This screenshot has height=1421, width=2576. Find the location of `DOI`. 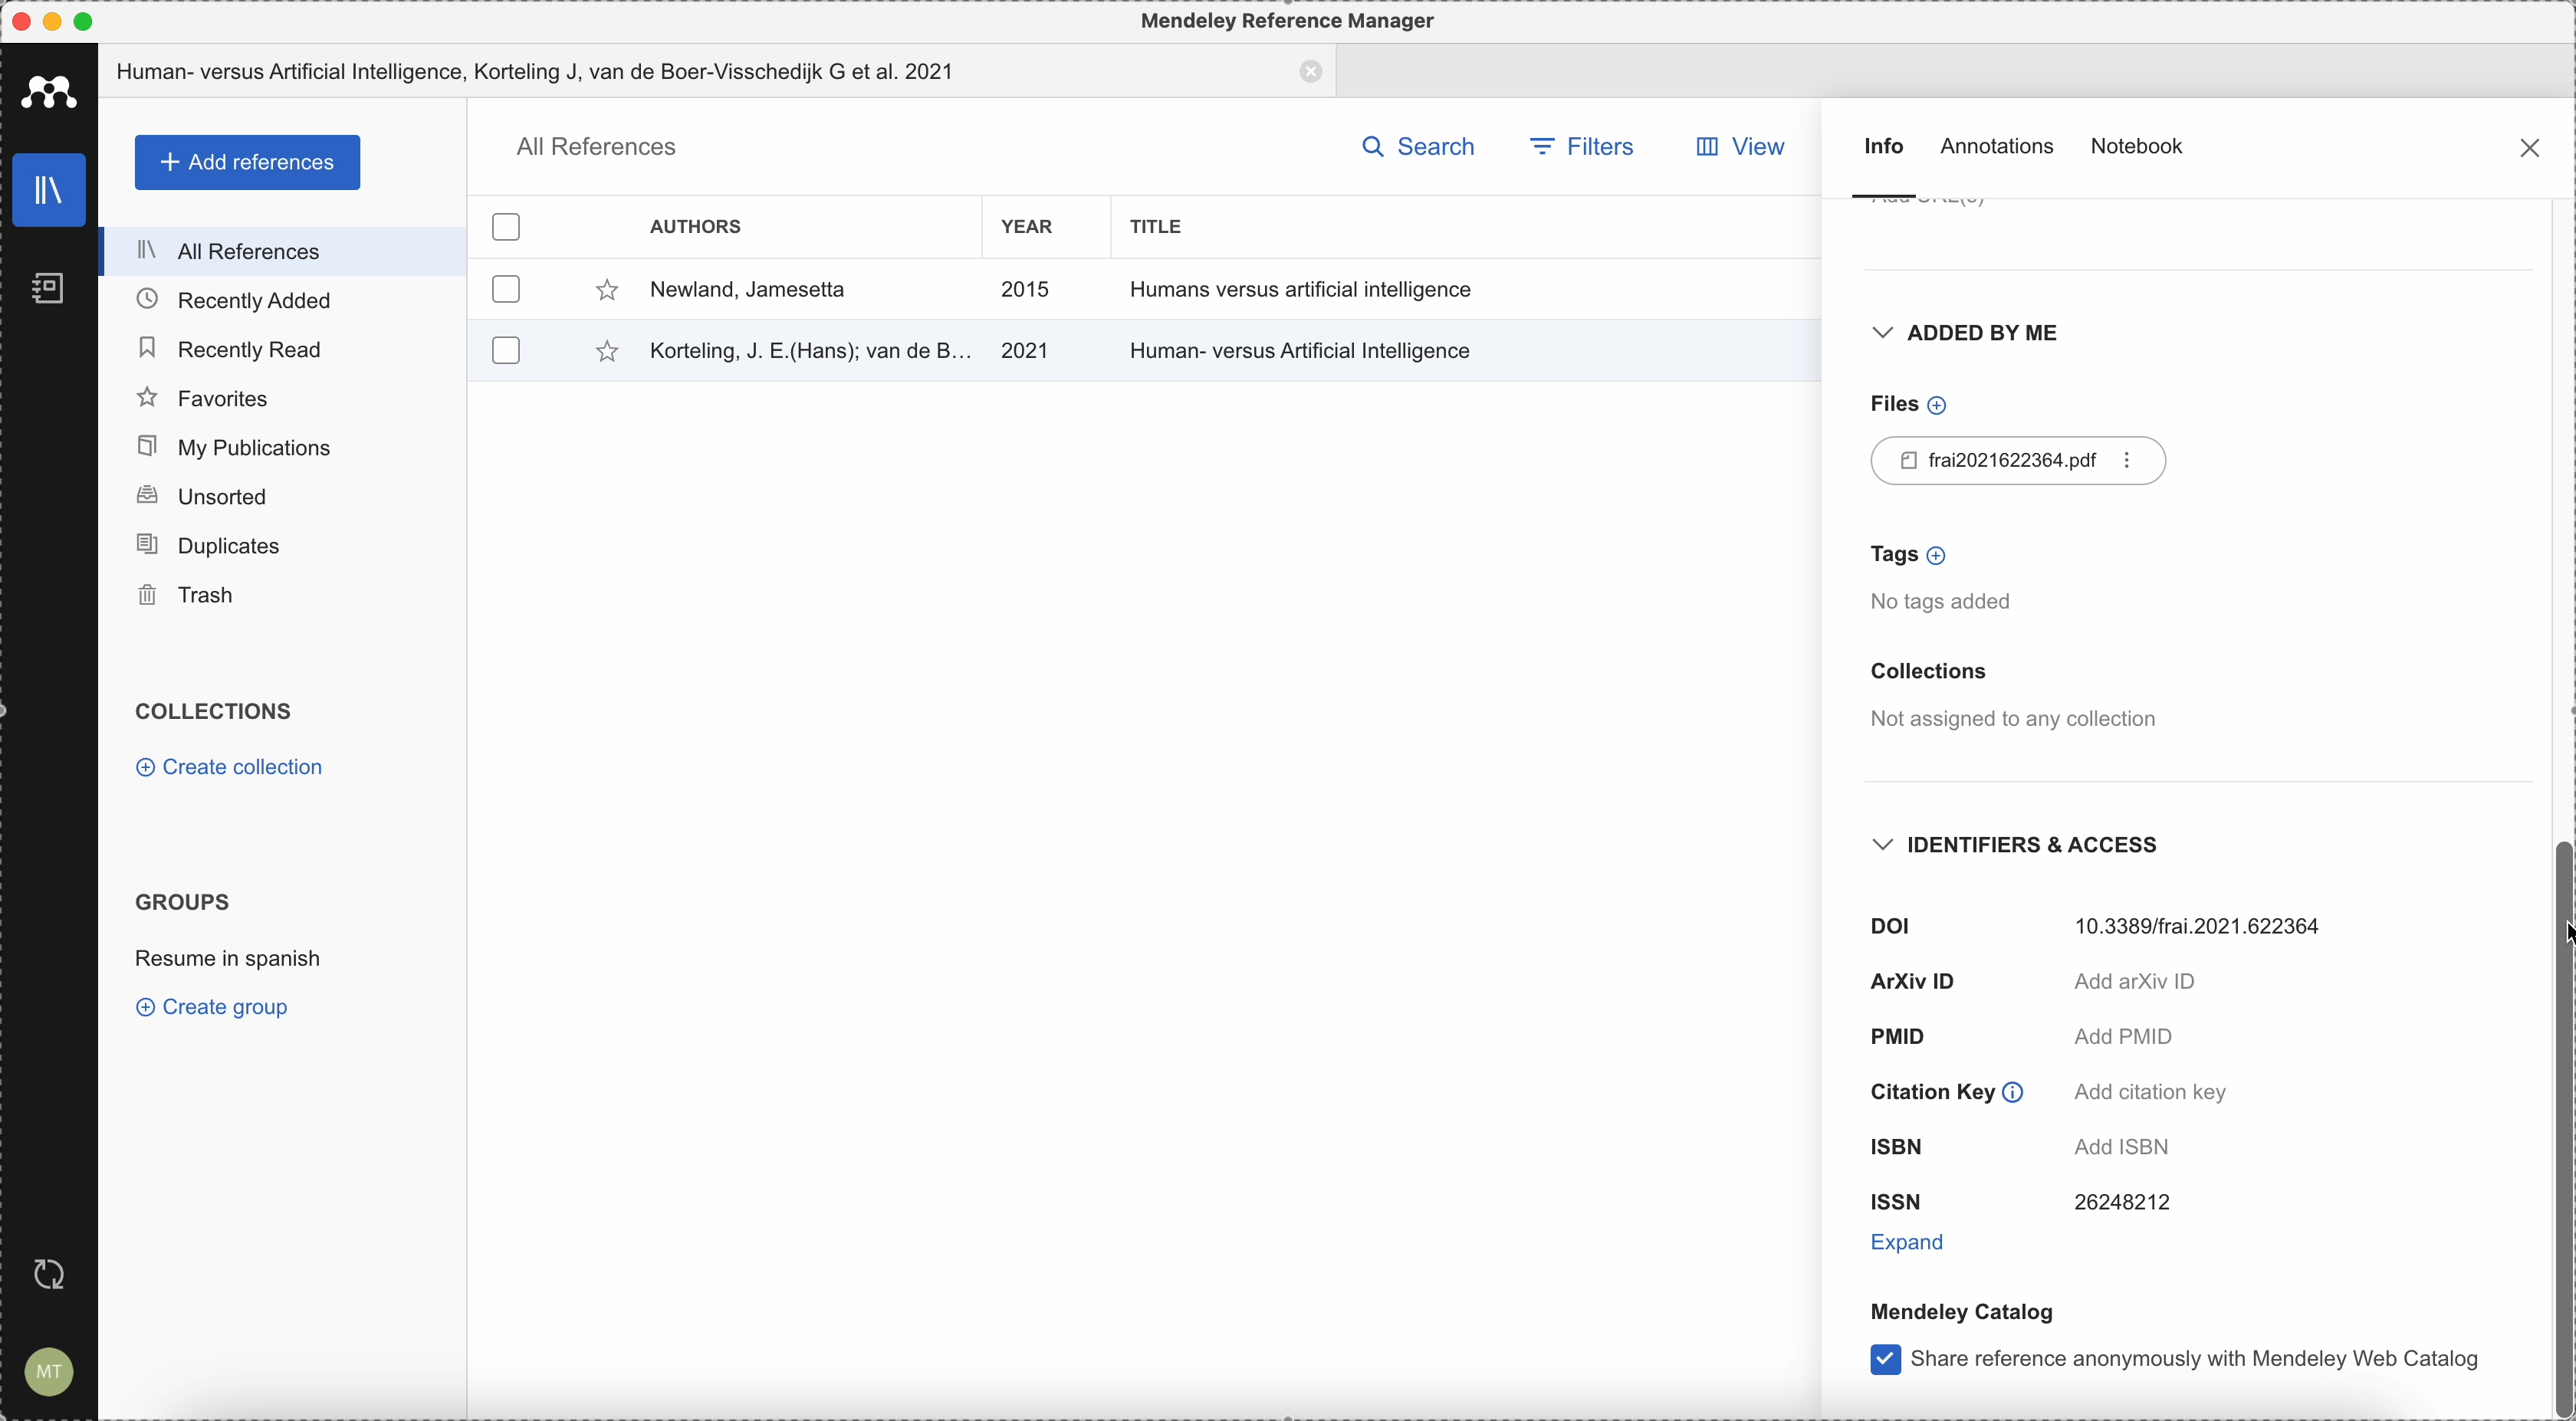

DOI is located at coordinates (2104, 922).